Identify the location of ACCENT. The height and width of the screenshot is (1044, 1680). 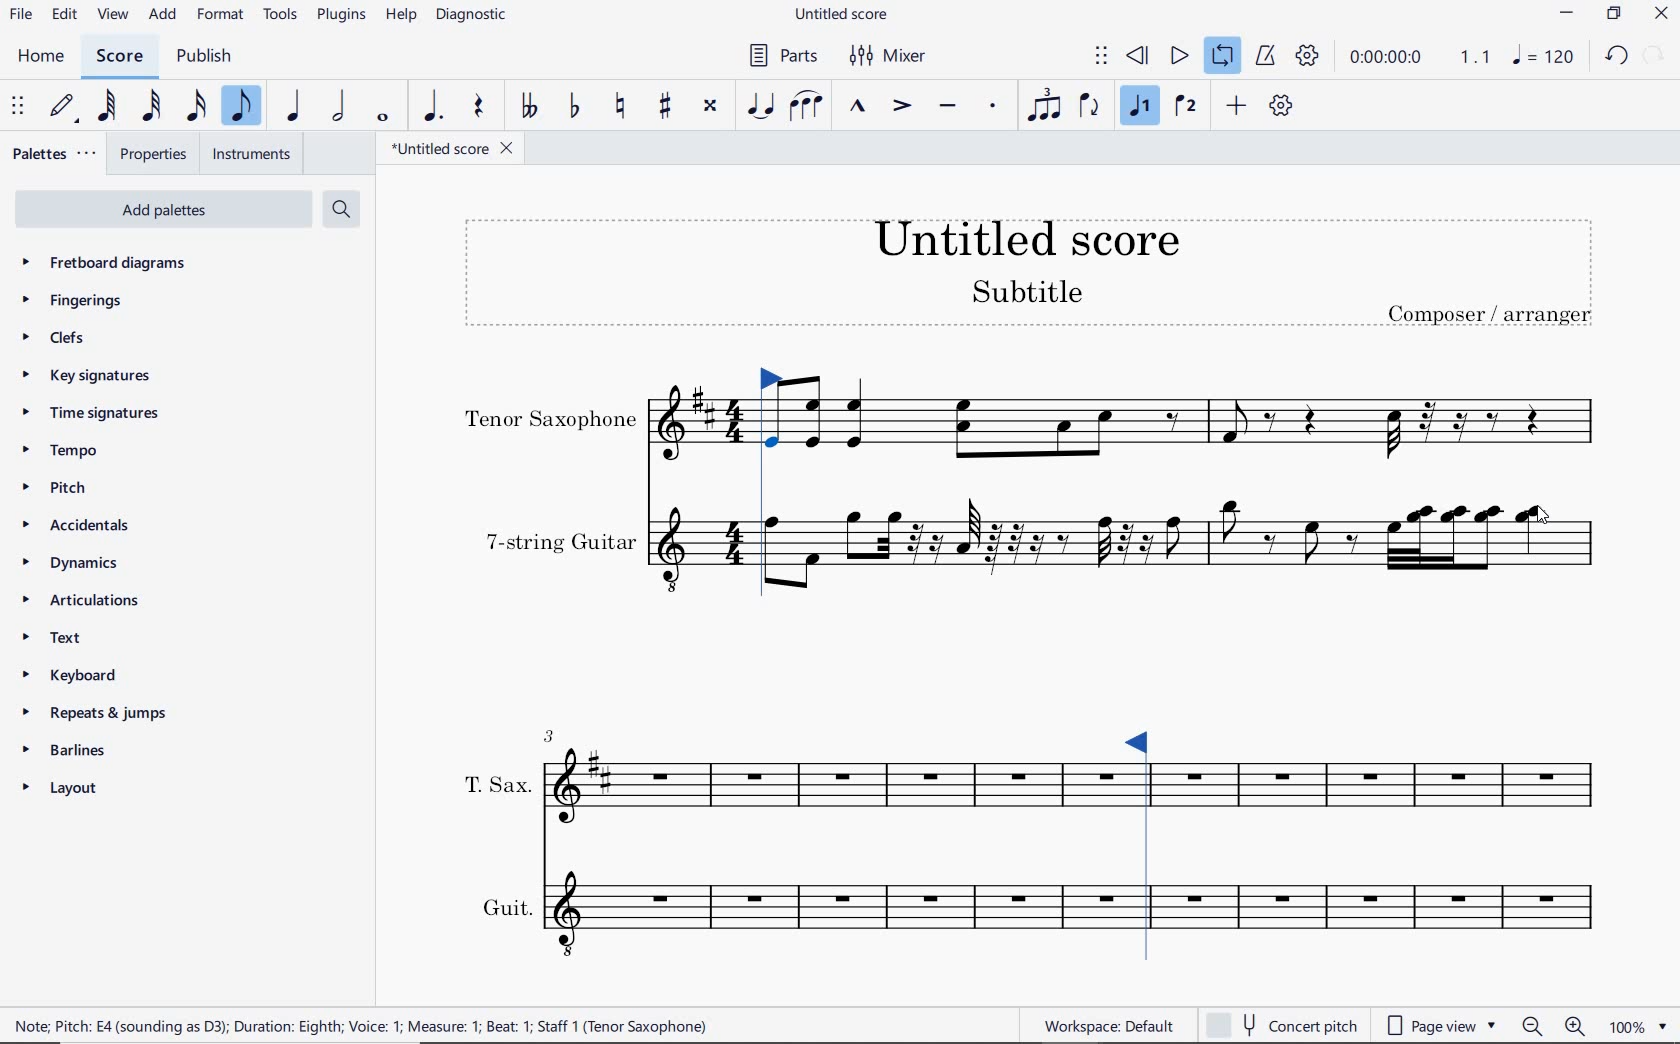
(899, 108).